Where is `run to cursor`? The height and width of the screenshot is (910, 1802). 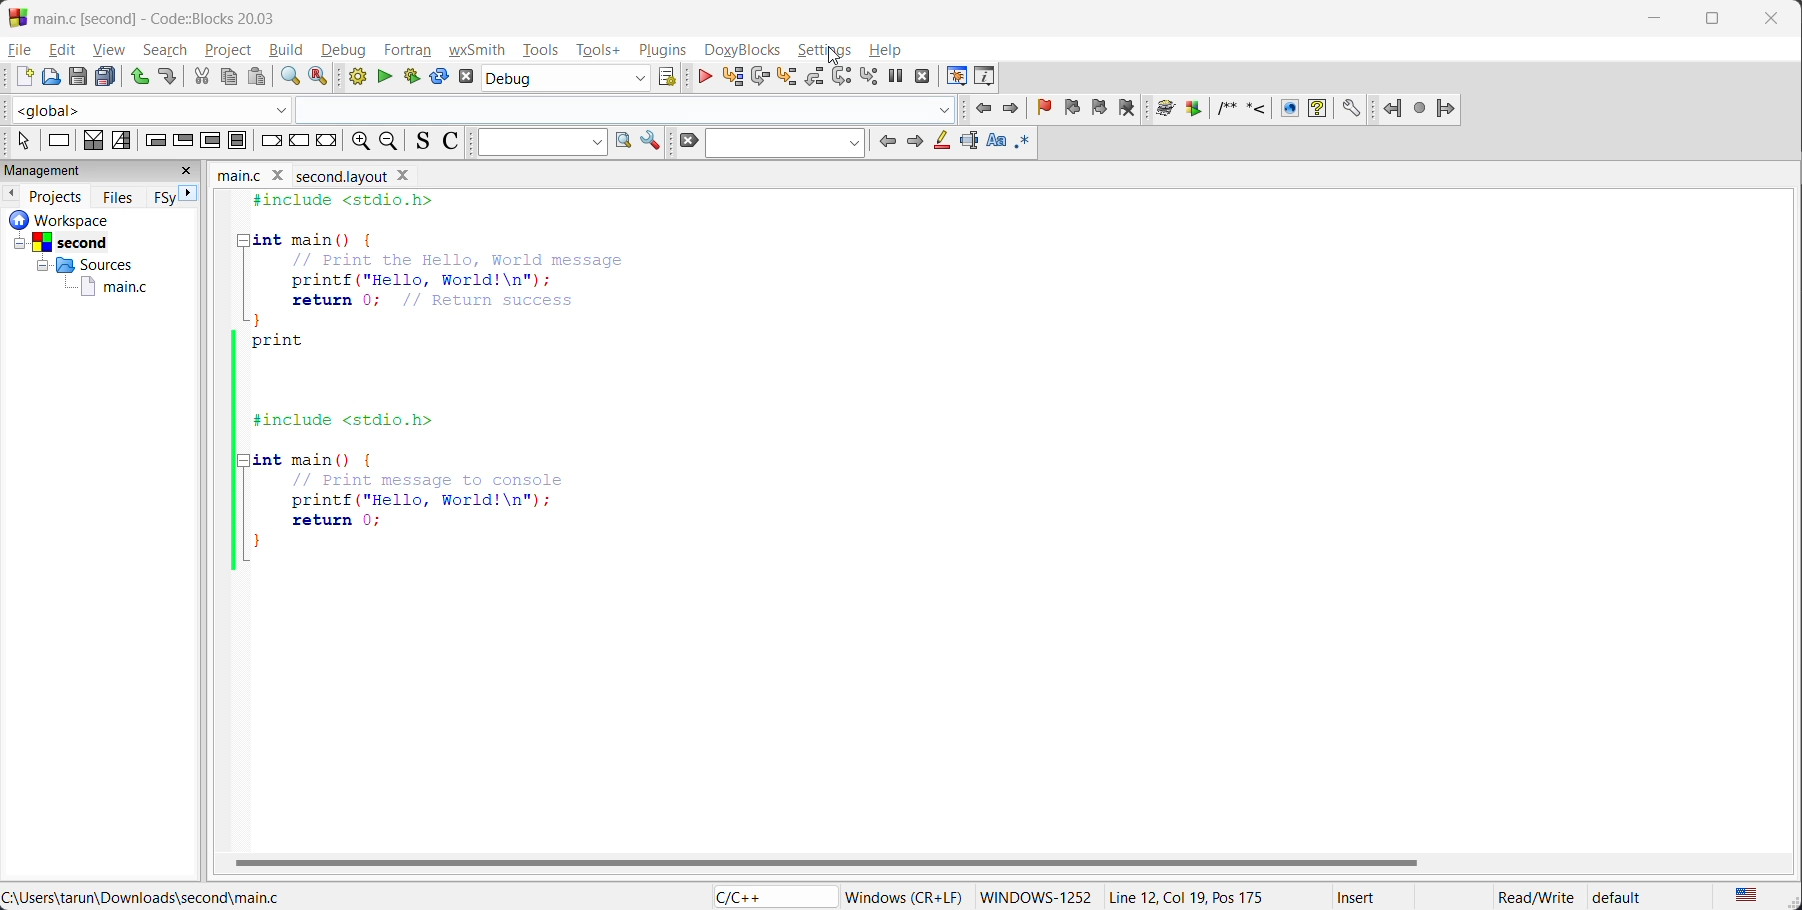 run to cursor is located at coordinates (736, 77).